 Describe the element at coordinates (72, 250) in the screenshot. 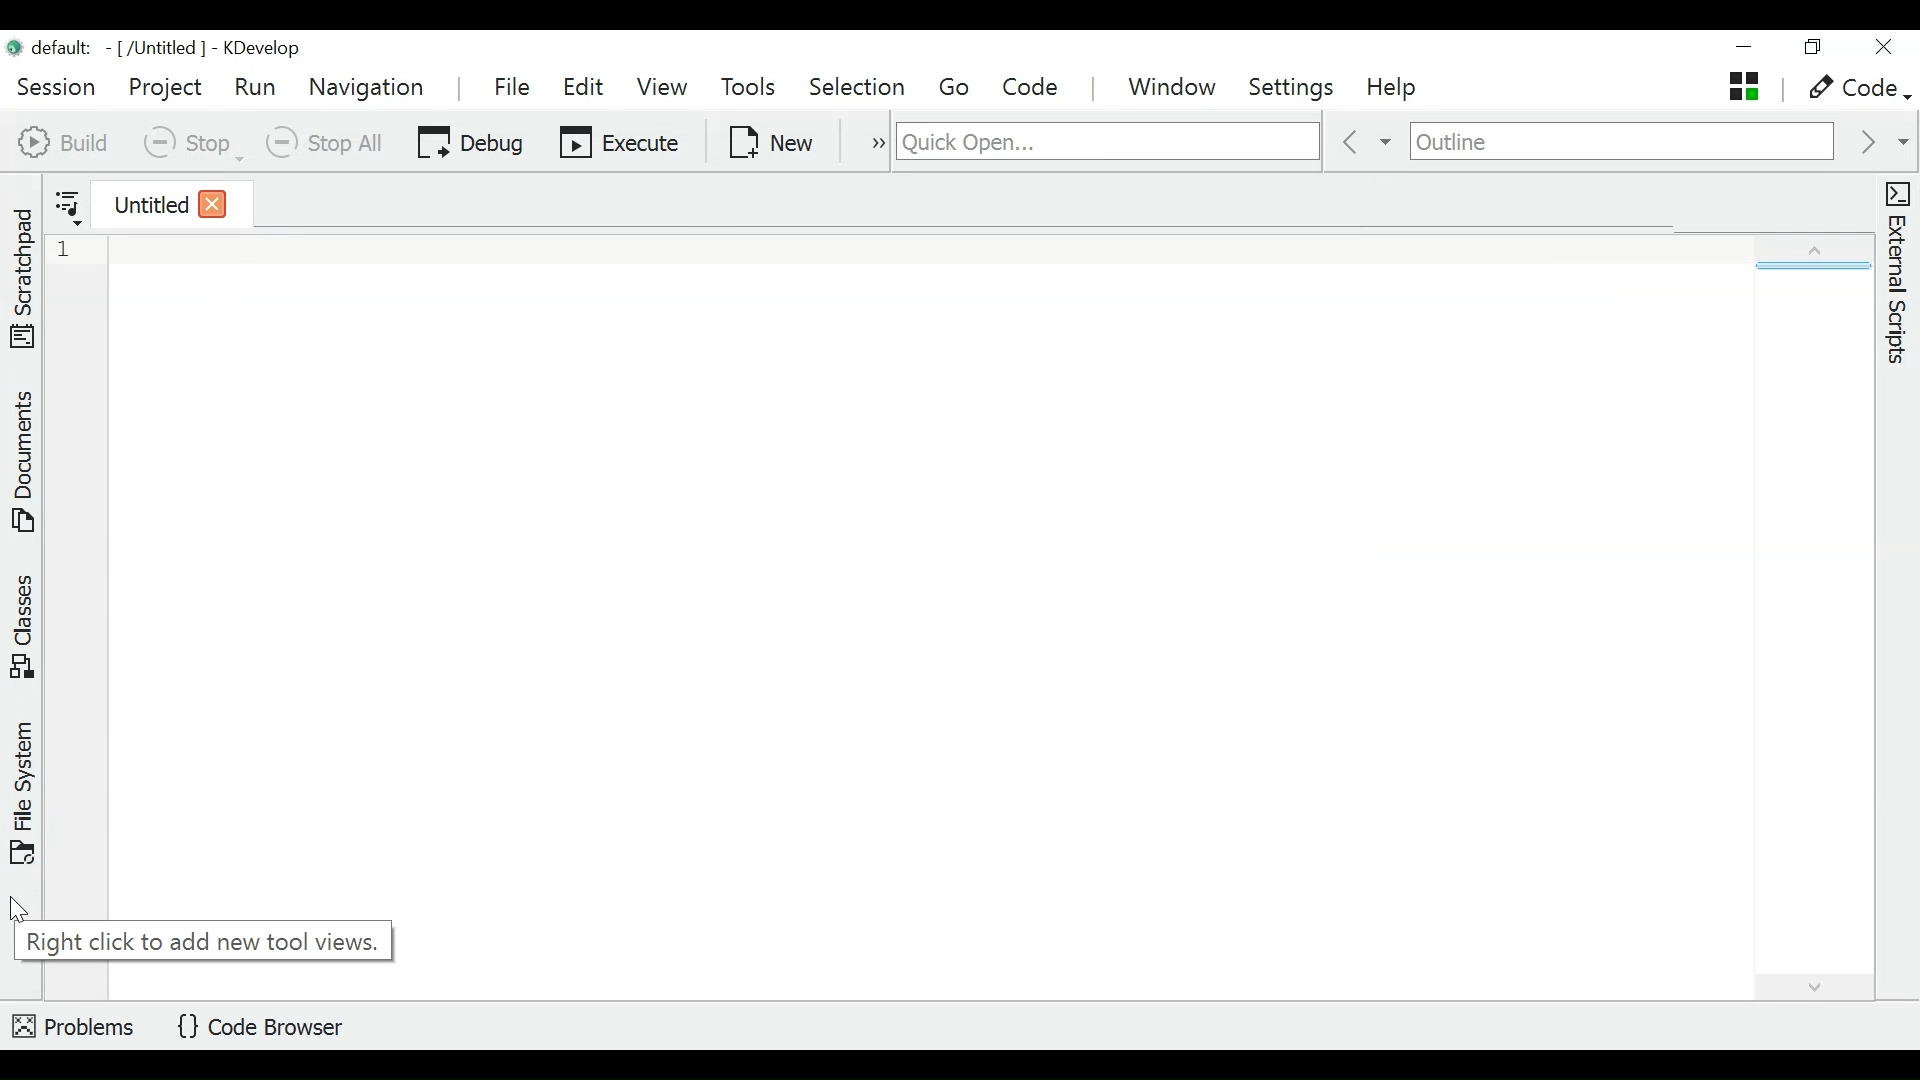

I see `1` at that location.